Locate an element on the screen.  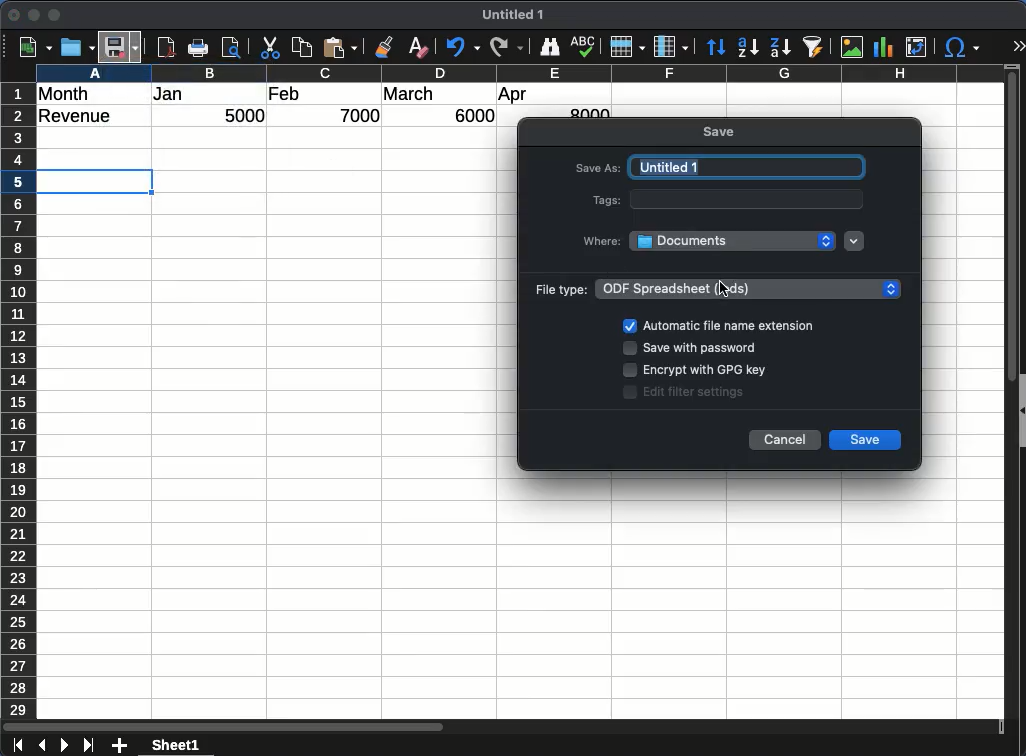
add sheet is located at coordinates (121, 746).